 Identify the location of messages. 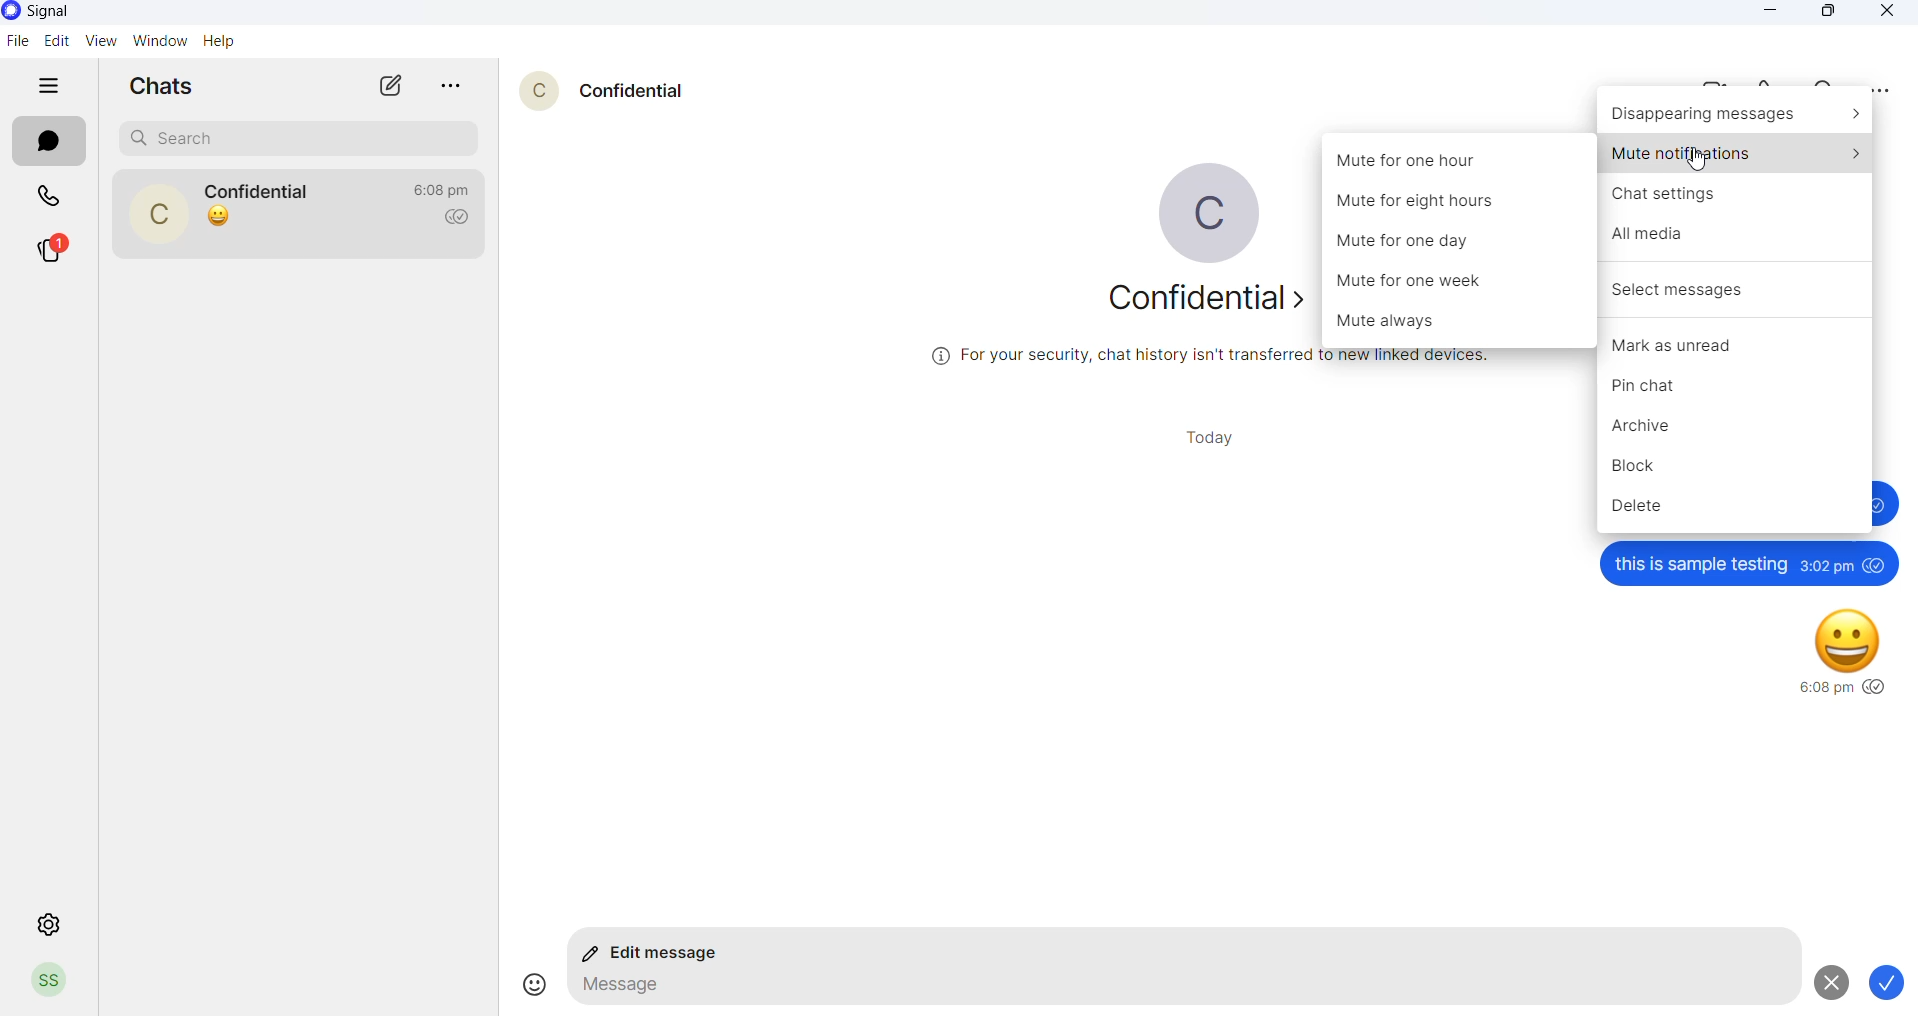
(51, 144).